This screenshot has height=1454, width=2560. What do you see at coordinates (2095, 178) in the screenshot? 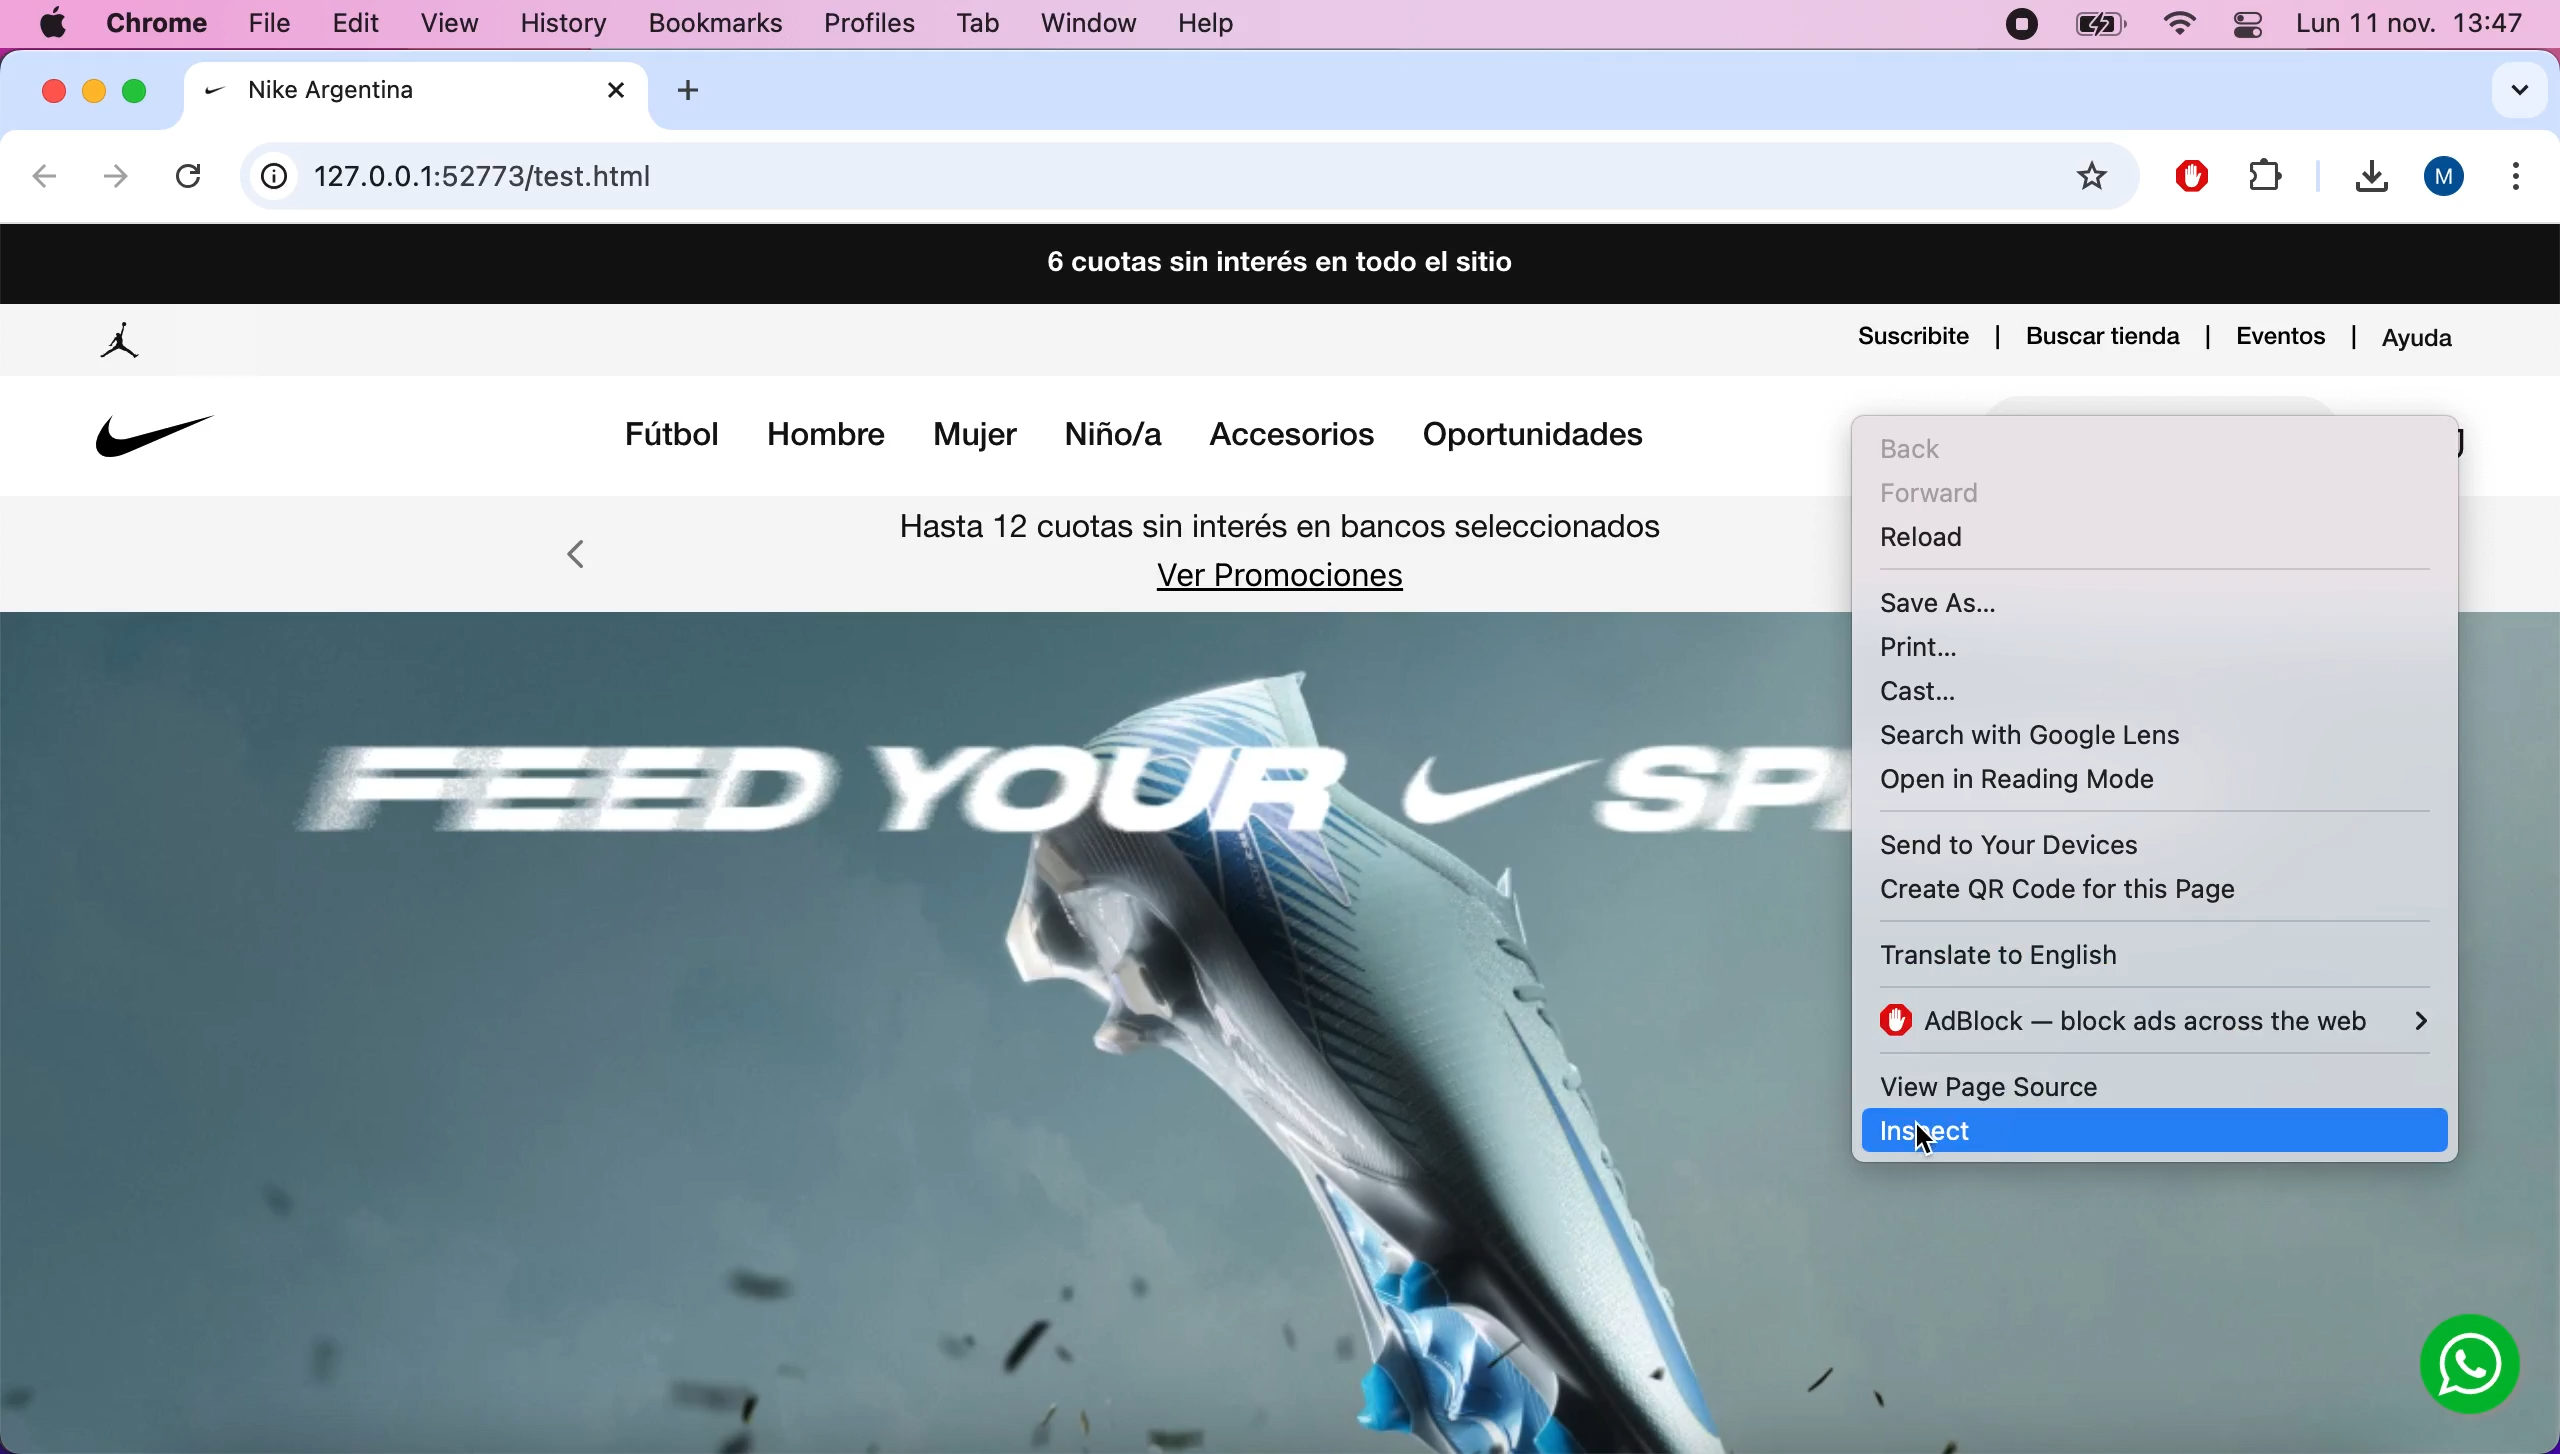
I see `favorites` at bounding box center [2095, 178].